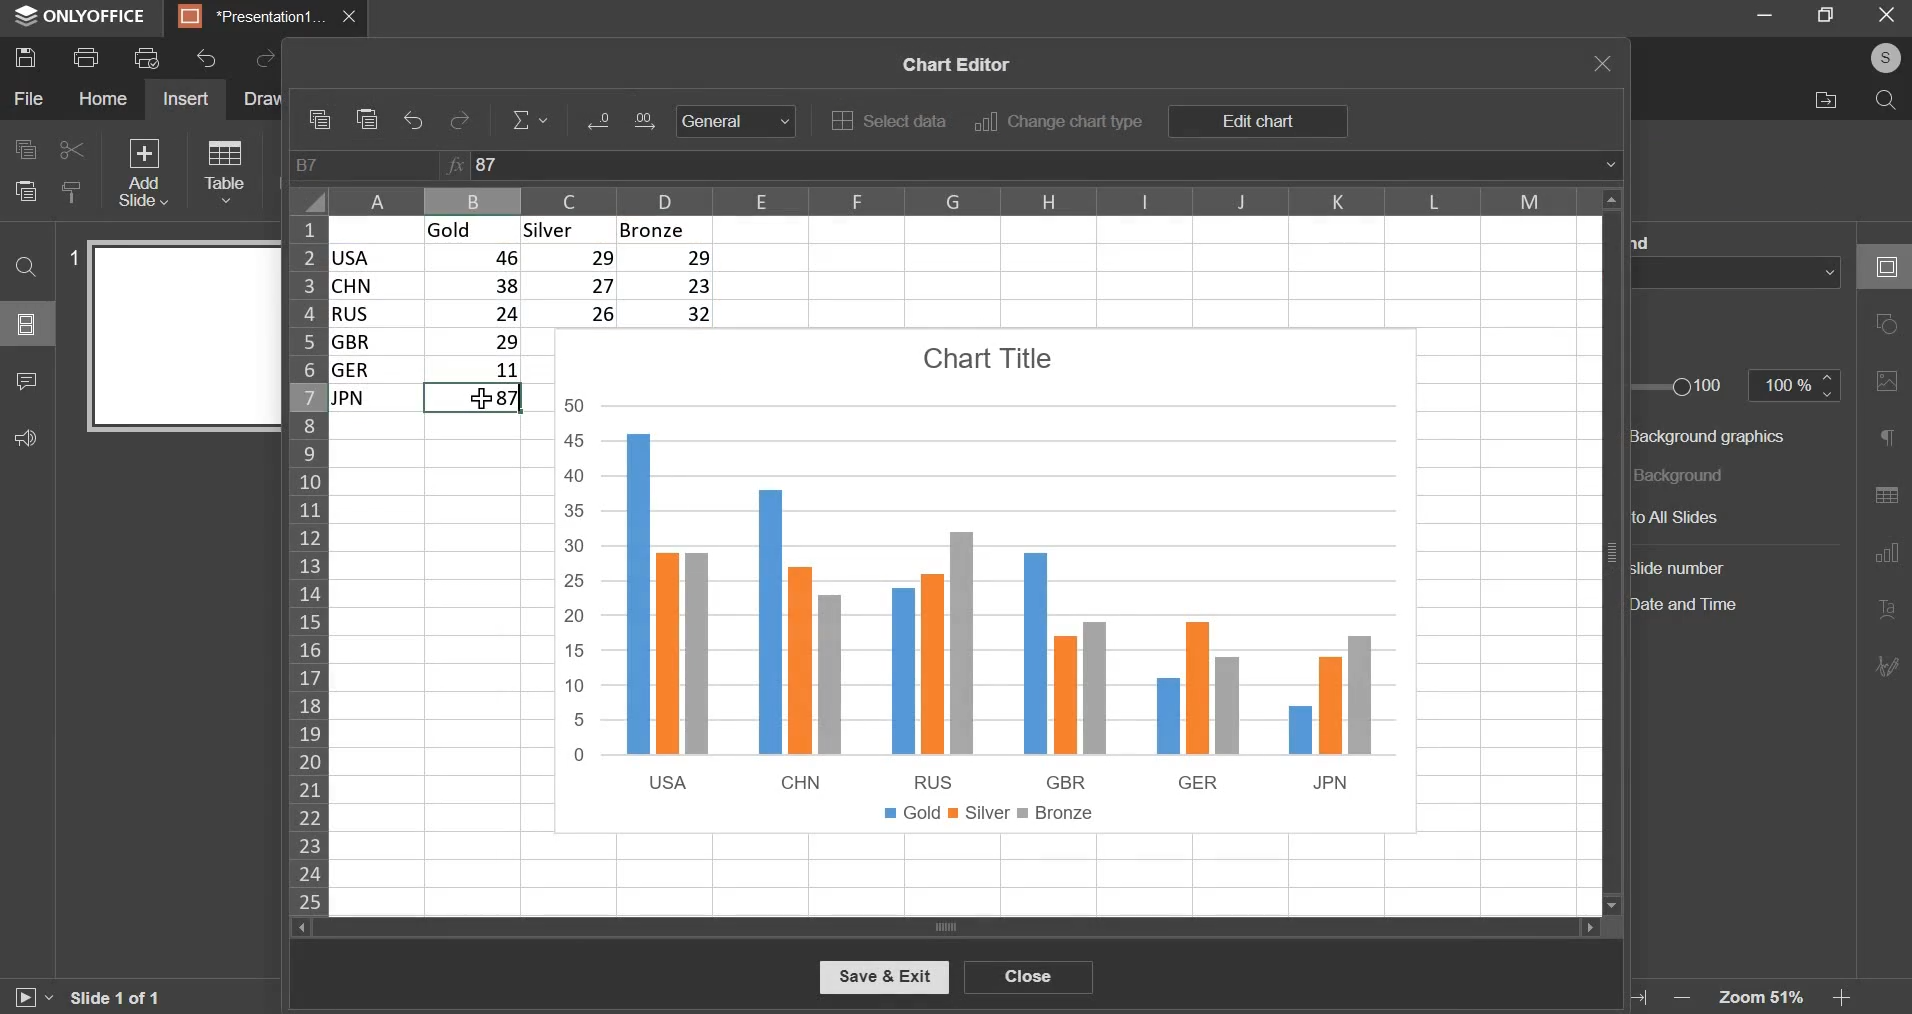 This screenshot has width=1912, height=1014. I want to click on start slide show, so click(31, 998).